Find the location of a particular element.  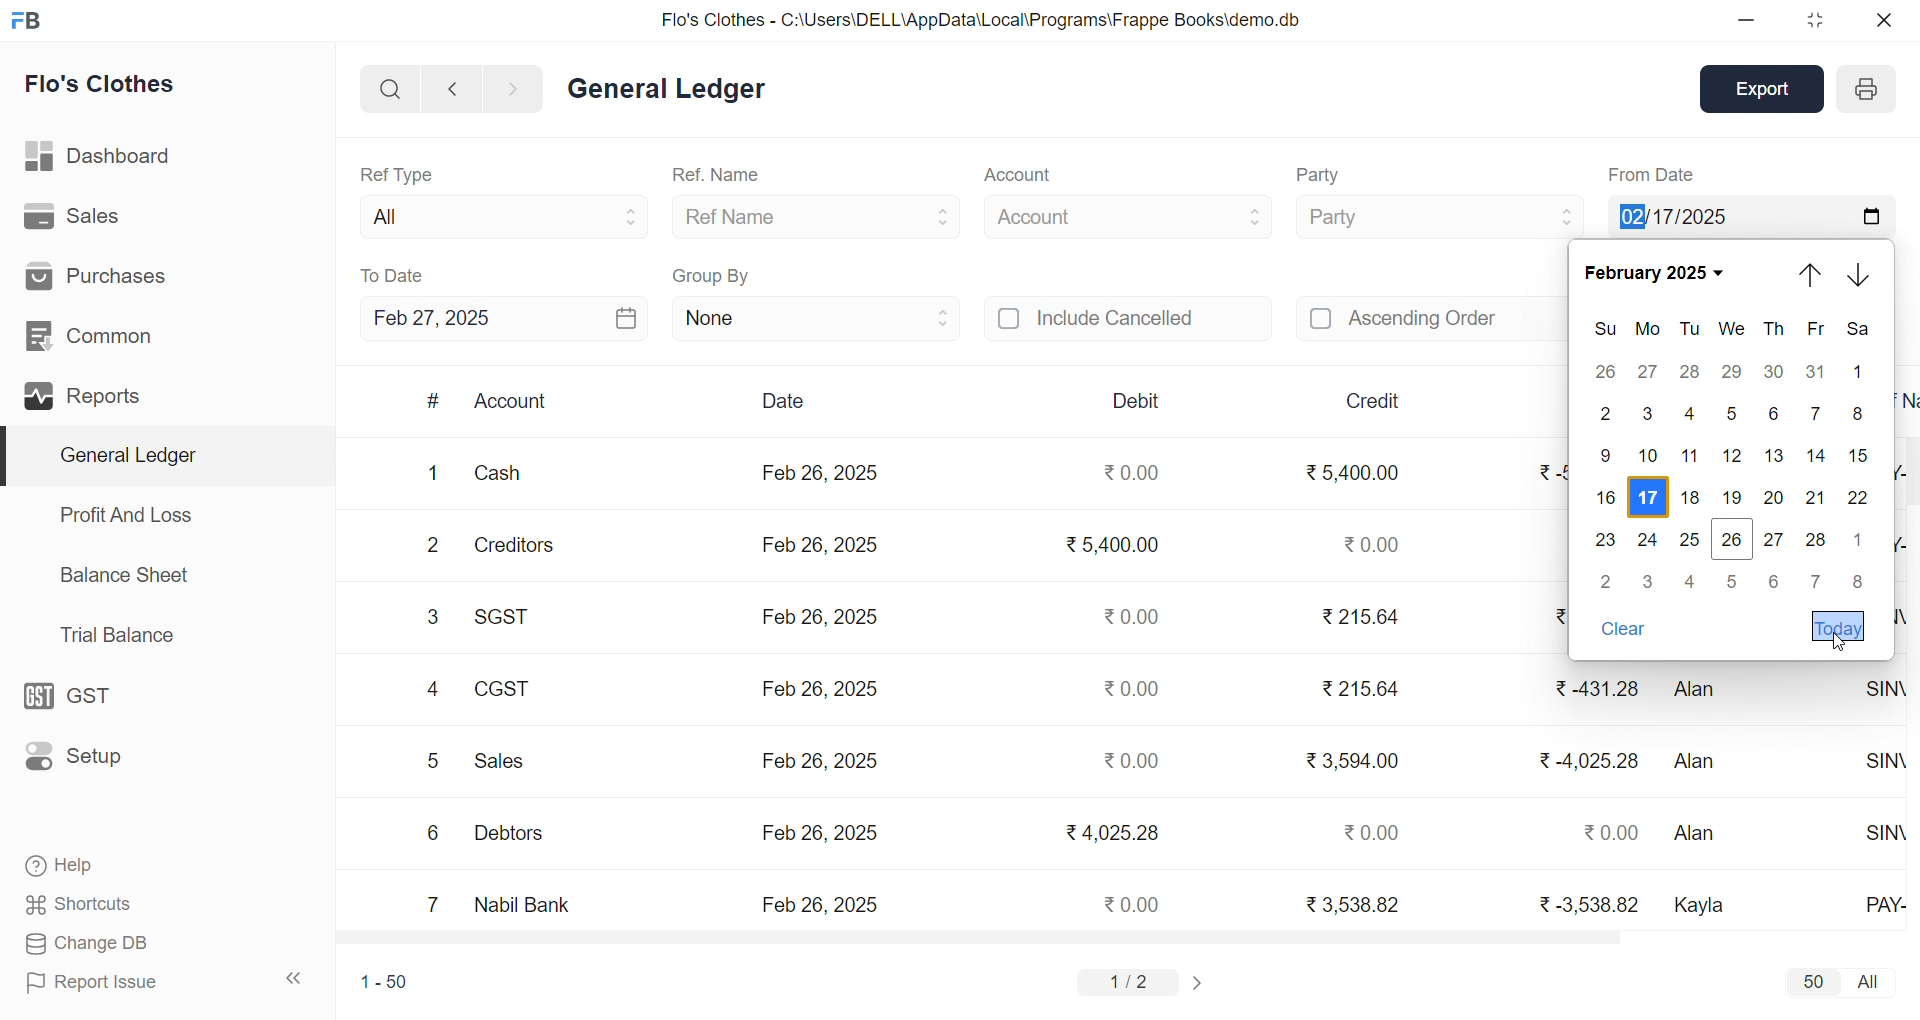

1 is located at coordinates (427, 473).